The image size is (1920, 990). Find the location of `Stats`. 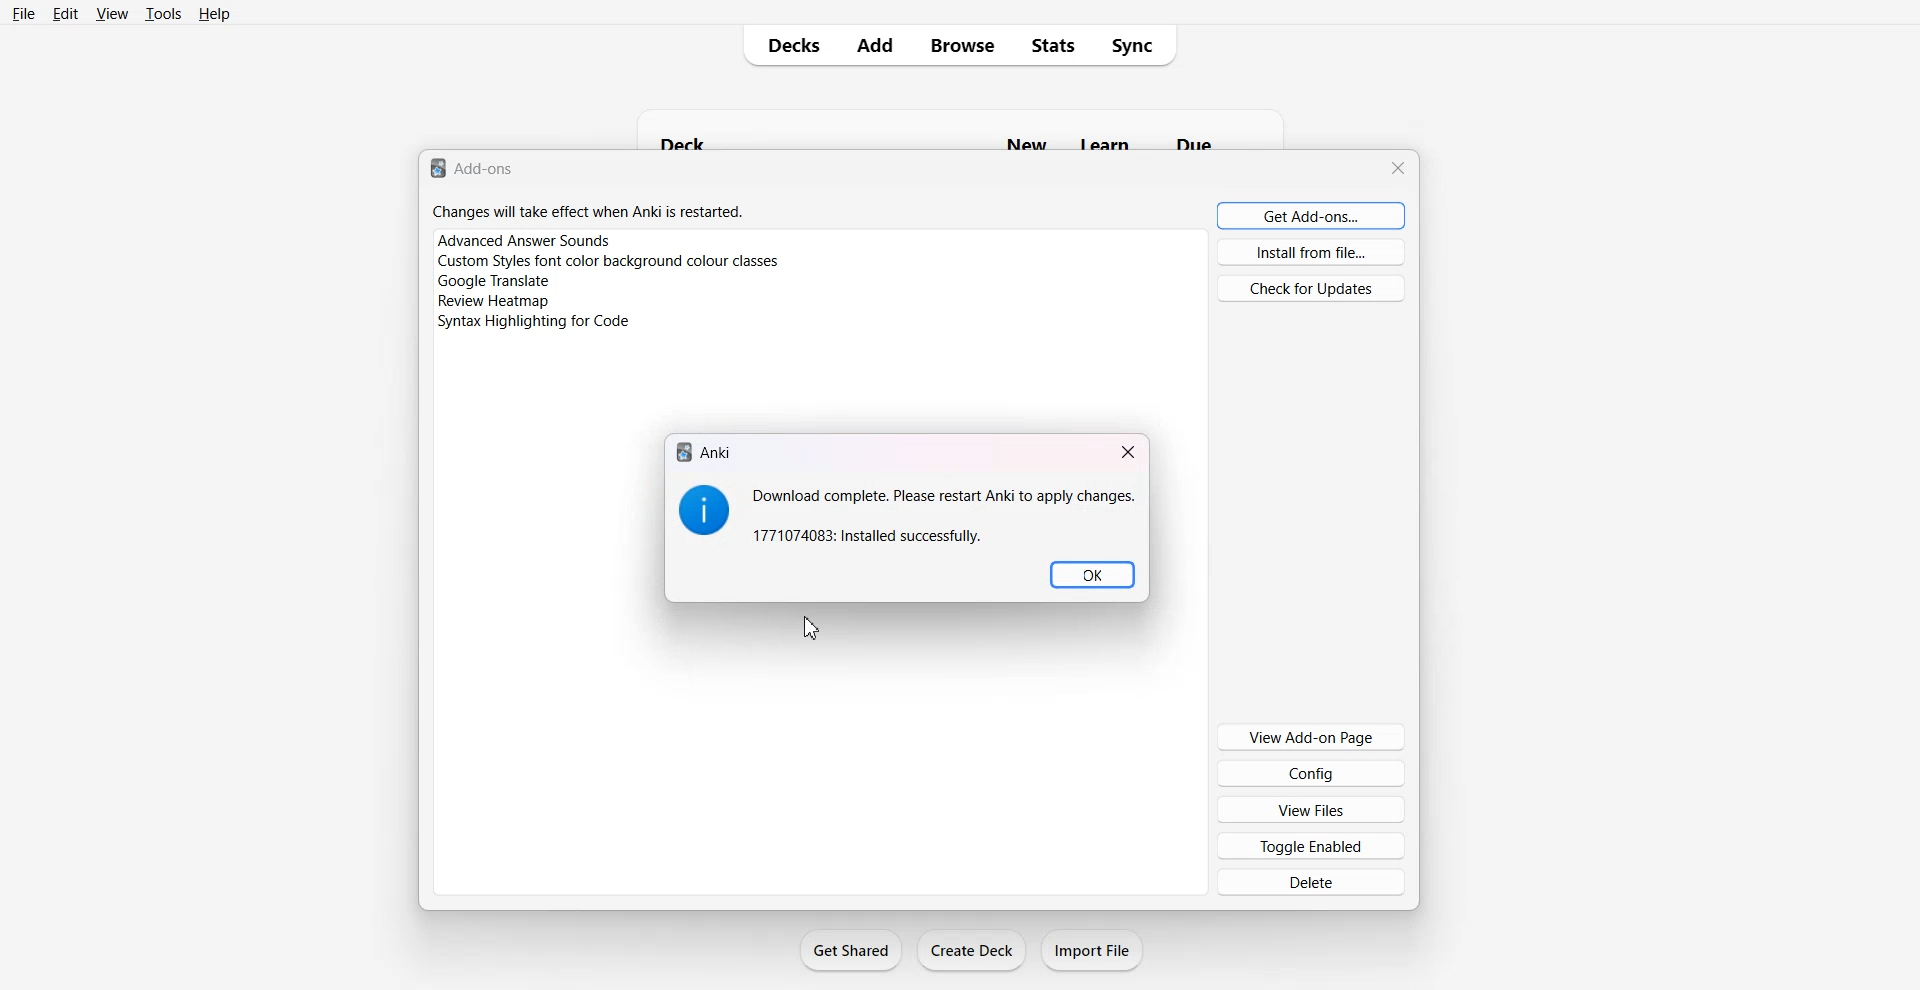

Stats is located at coordinates (1058, 45).